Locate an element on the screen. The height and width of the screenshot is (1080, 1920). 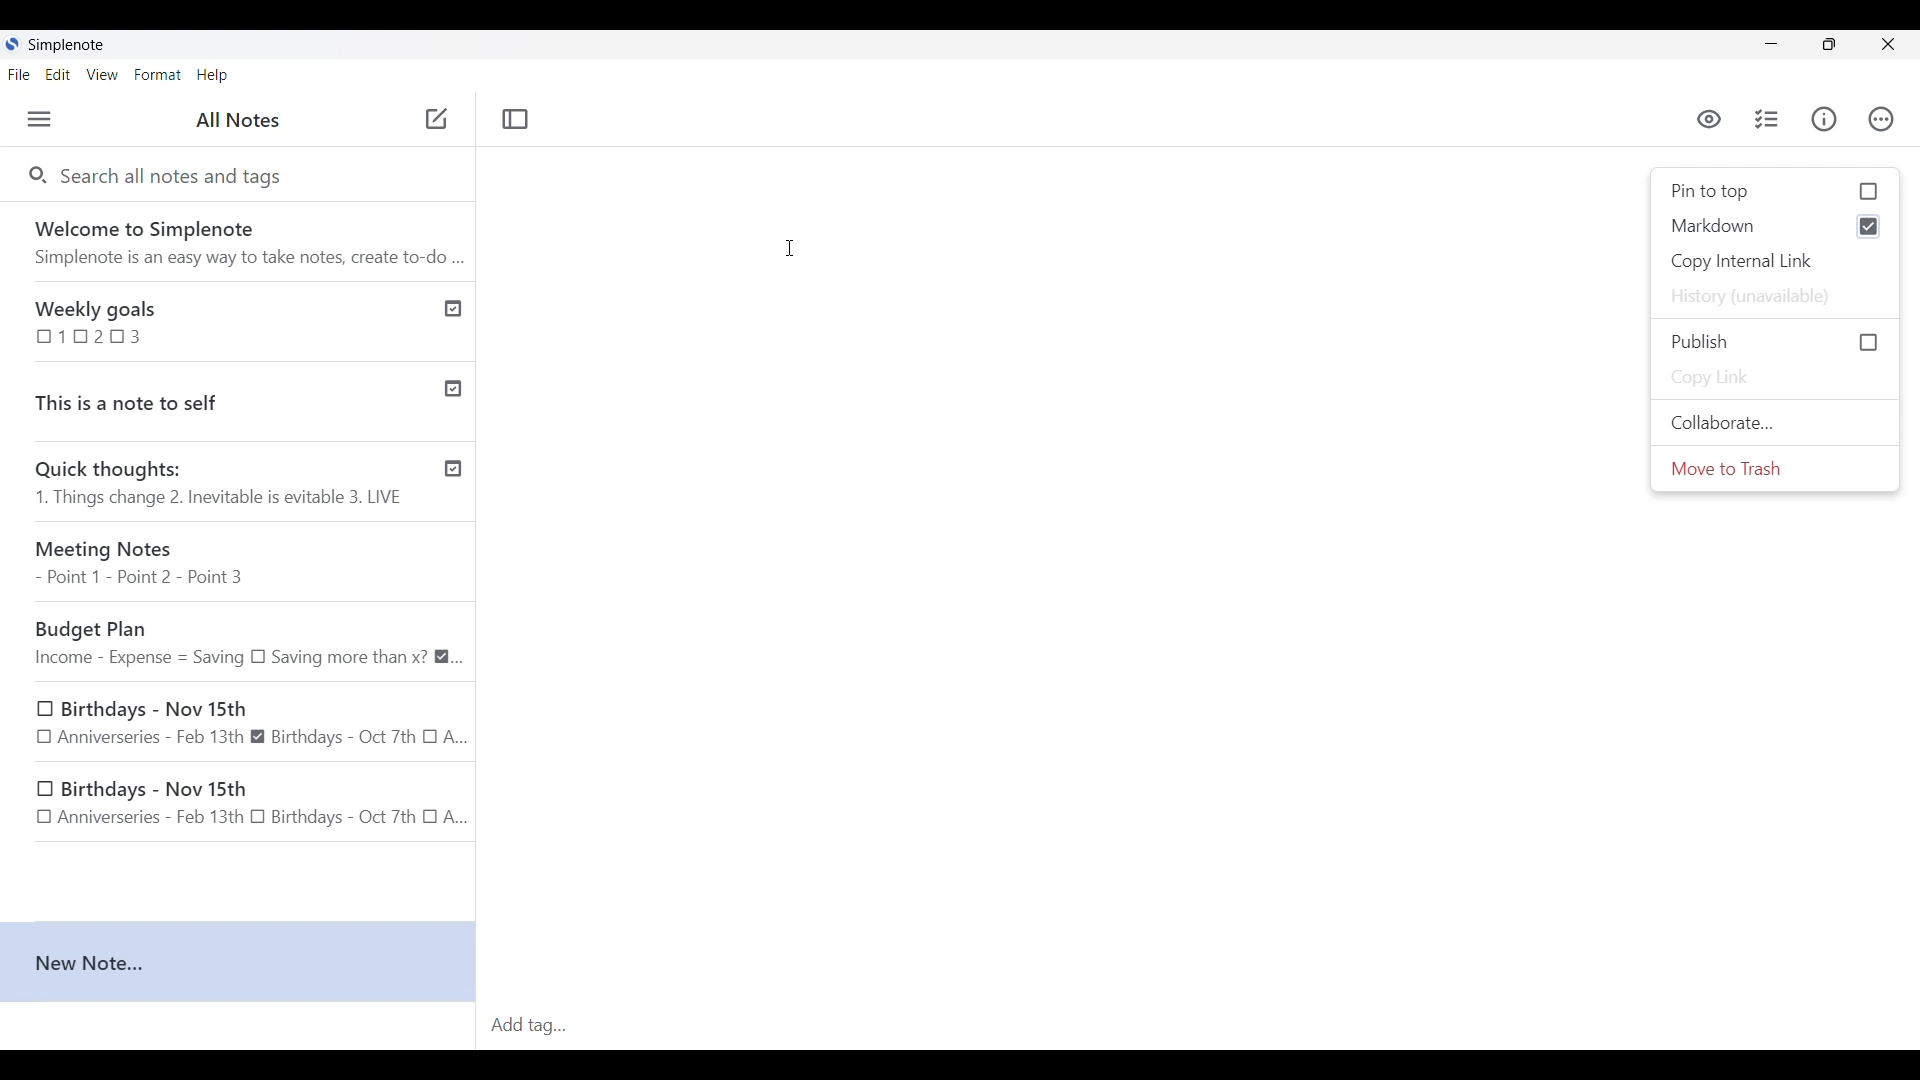
File menu is located at coordinates (19, 74).